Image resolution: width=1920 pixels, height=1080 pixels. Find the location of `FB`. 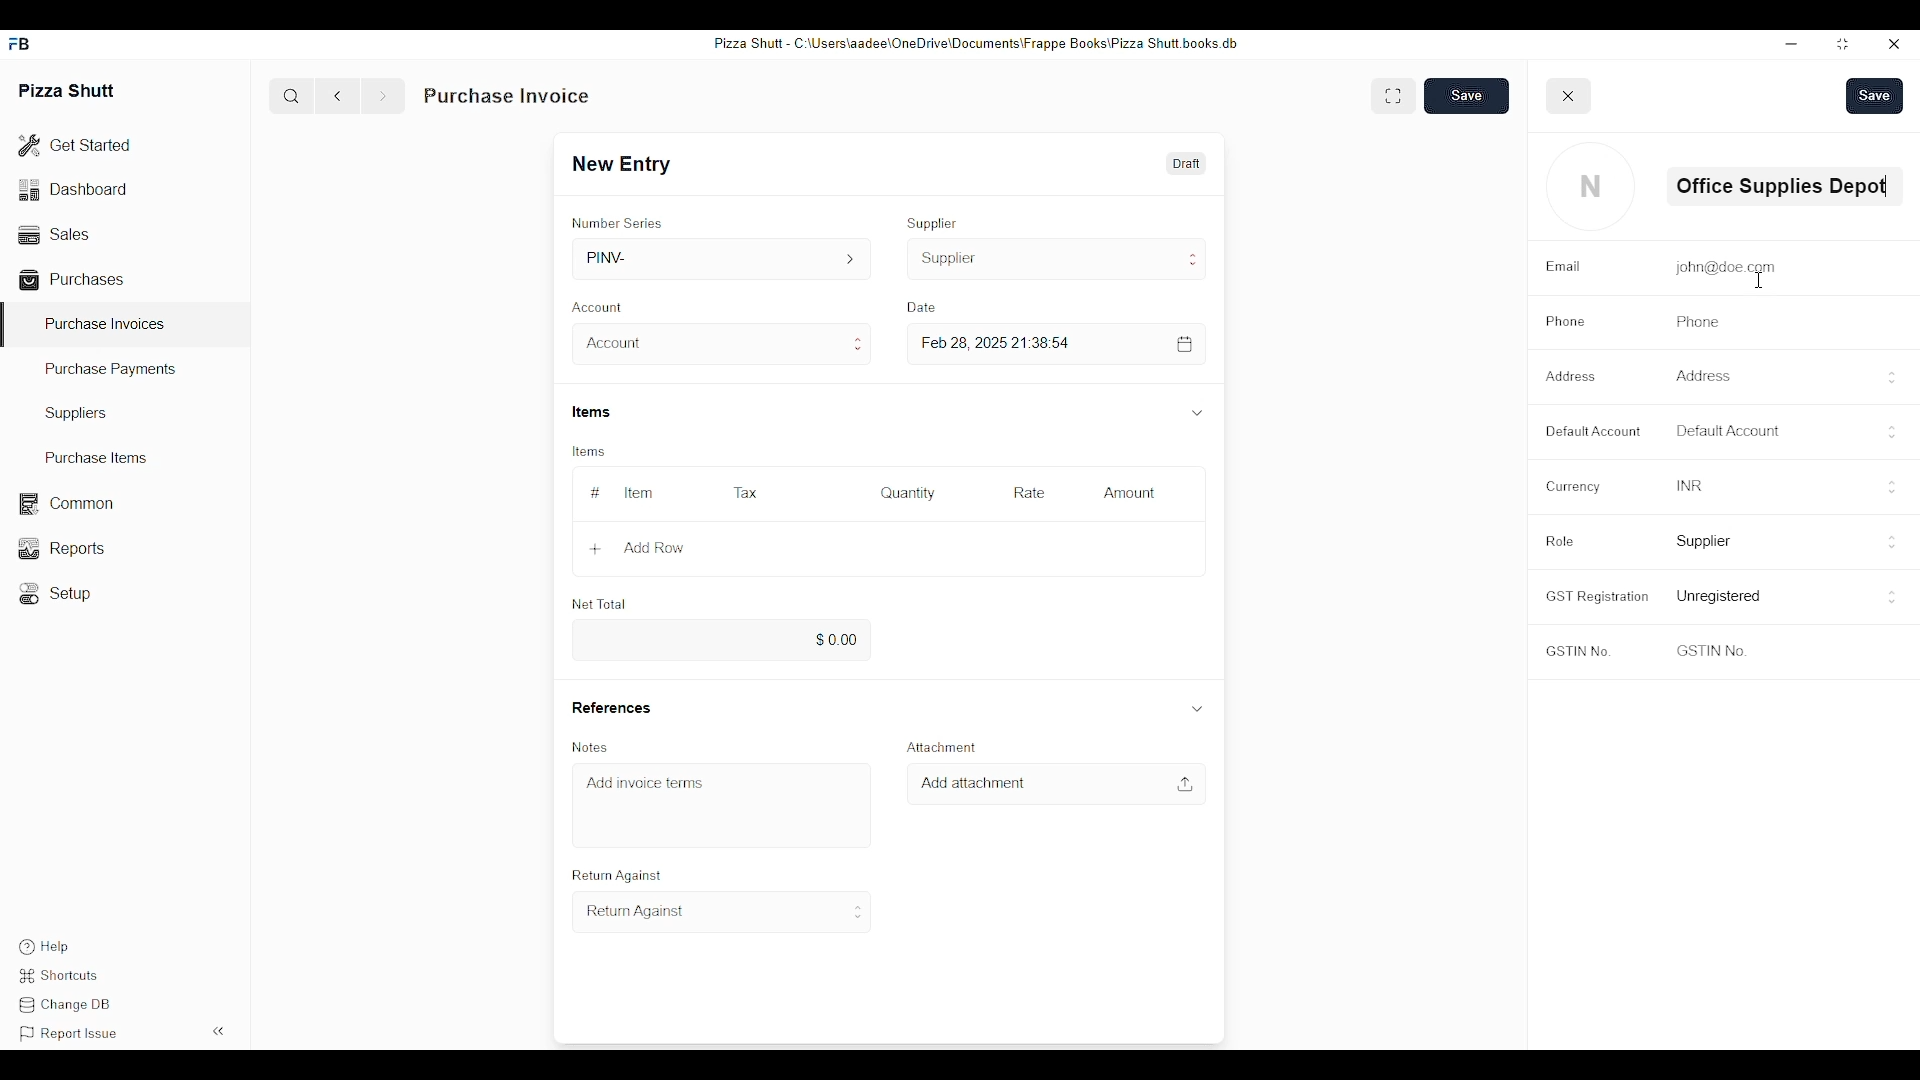

FB is located at coordinates (22, 44).